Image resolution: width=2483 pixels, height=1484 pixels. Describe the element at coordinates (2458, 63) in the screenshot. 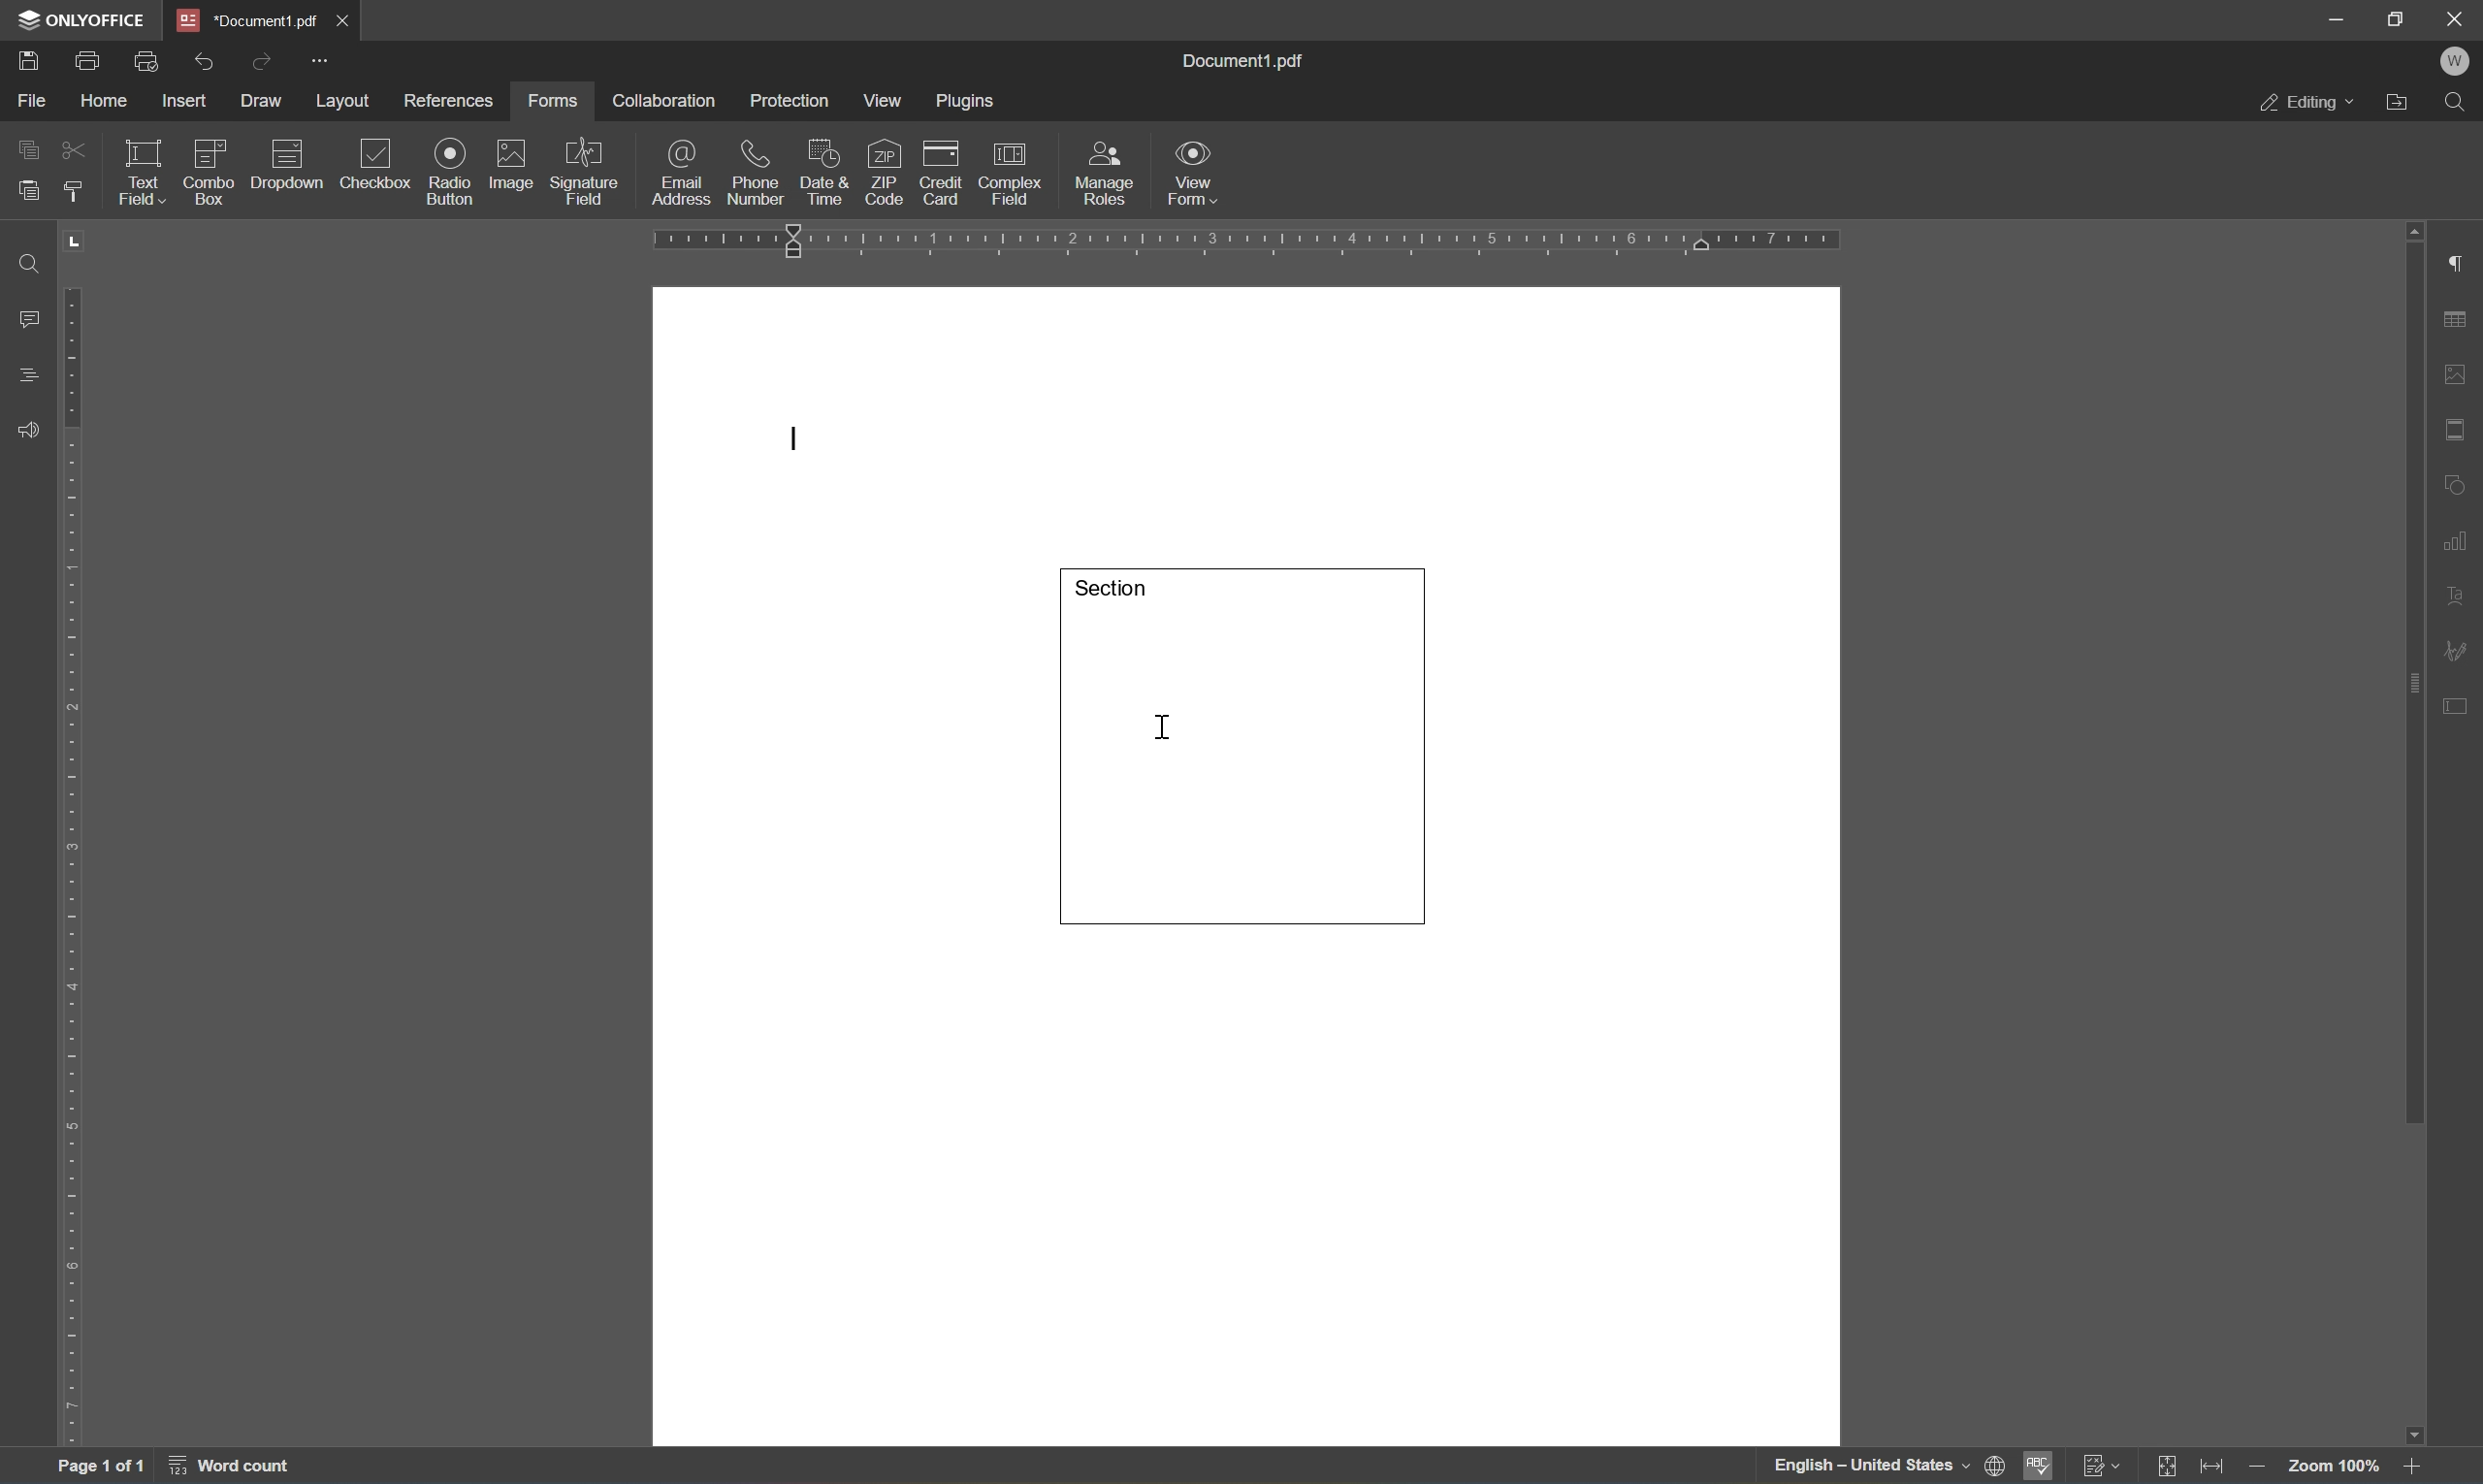

I see `W` at that location.